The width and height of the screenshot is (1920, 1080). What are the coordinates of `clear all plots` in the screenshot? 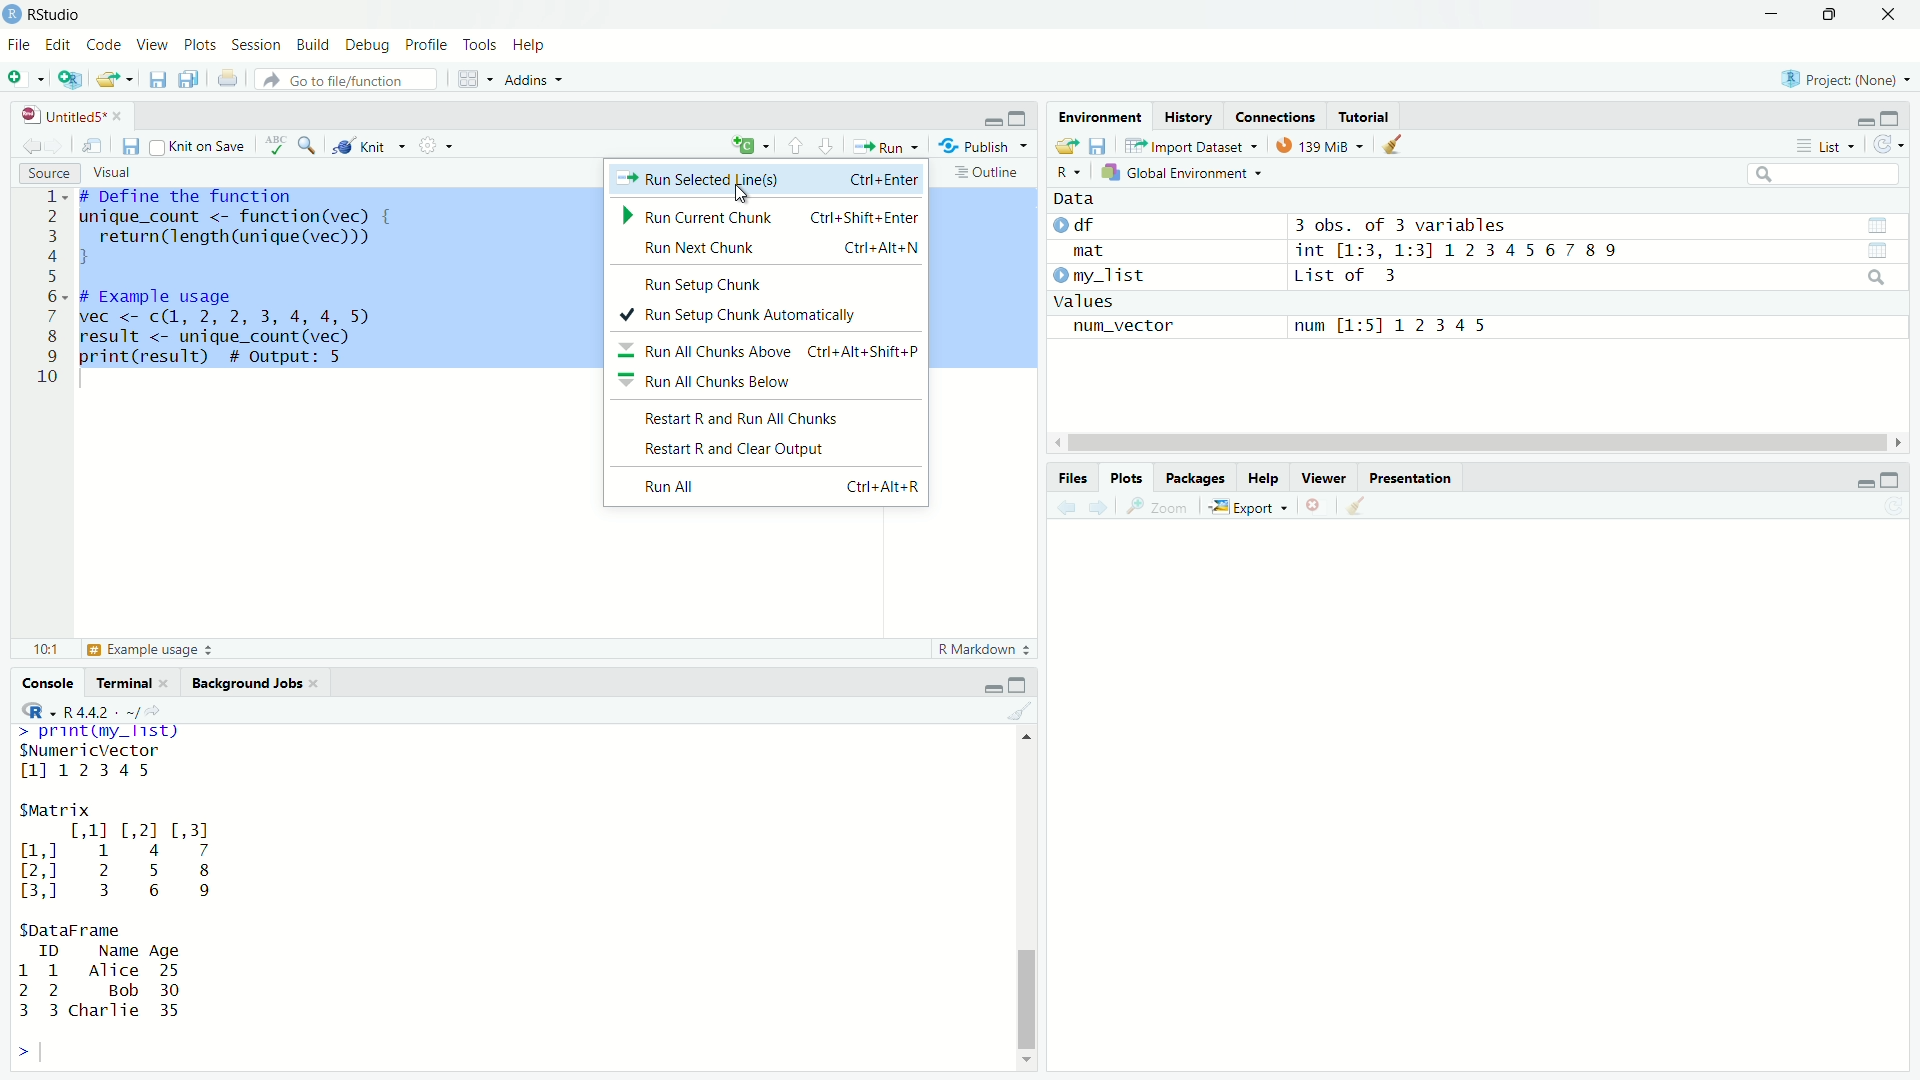 It's located at (1361, 506).